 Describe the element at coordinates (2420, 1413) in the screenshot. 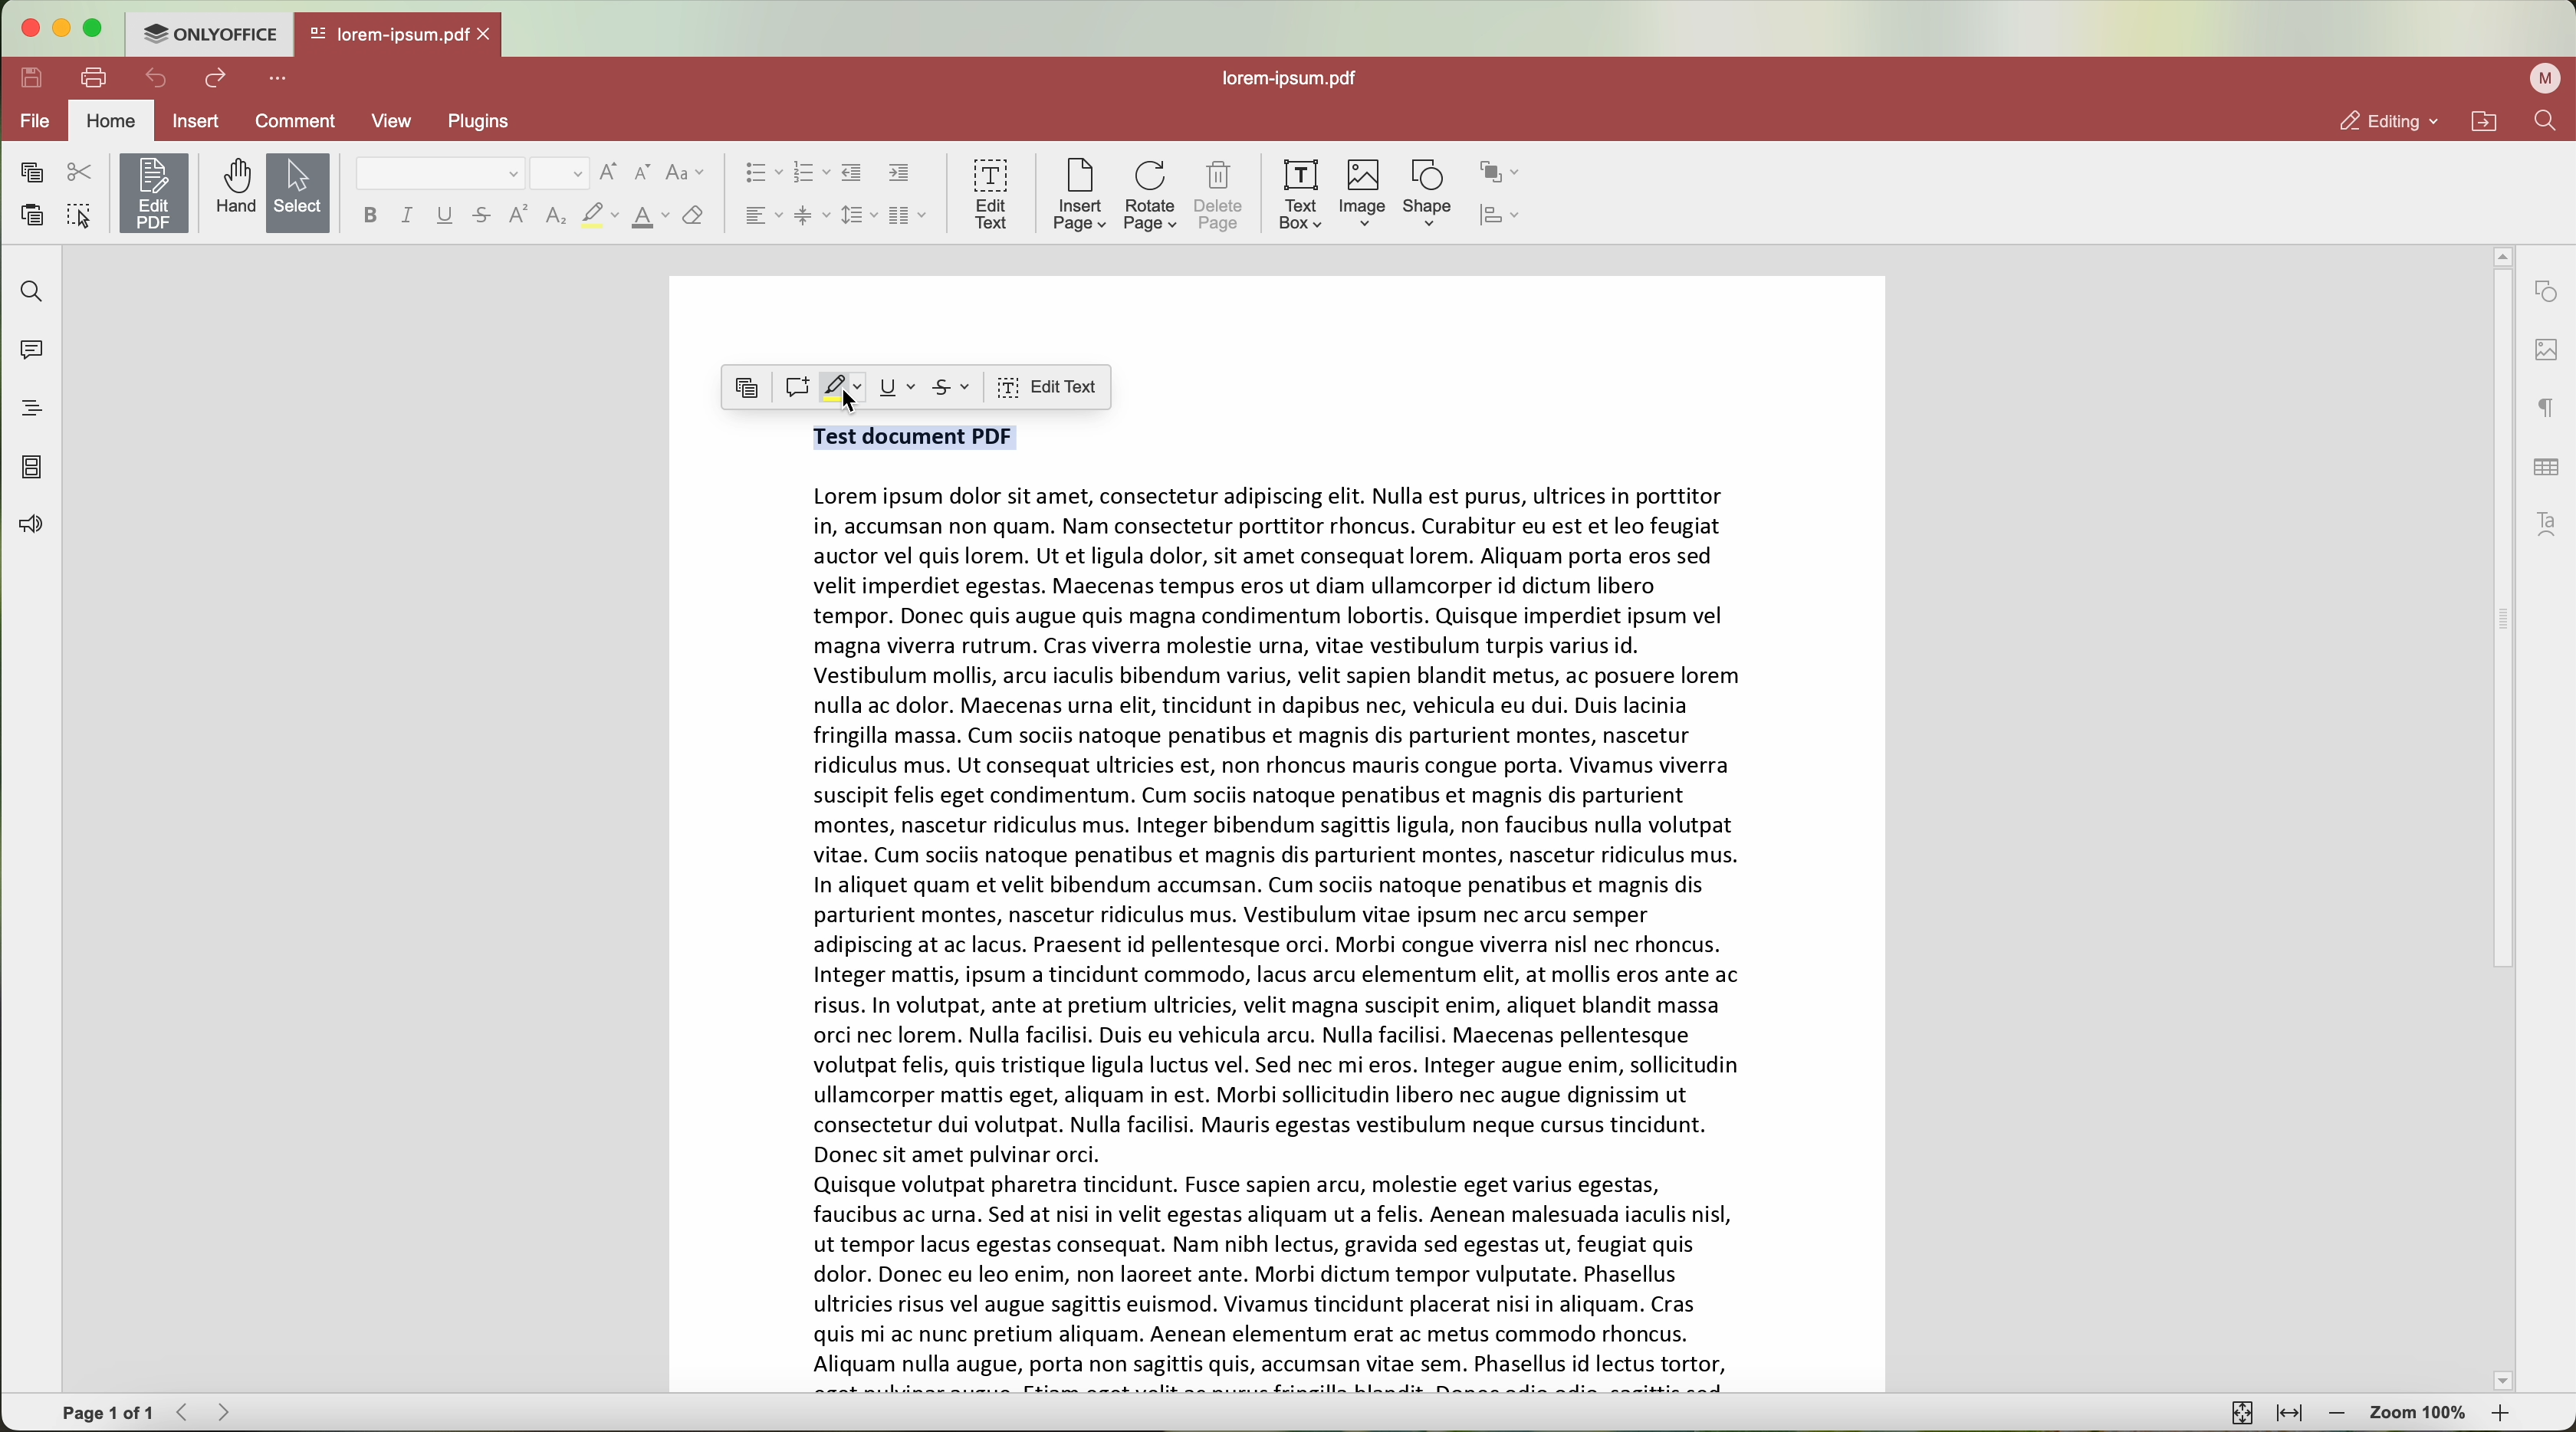

I see `zoom 100%` at that location.